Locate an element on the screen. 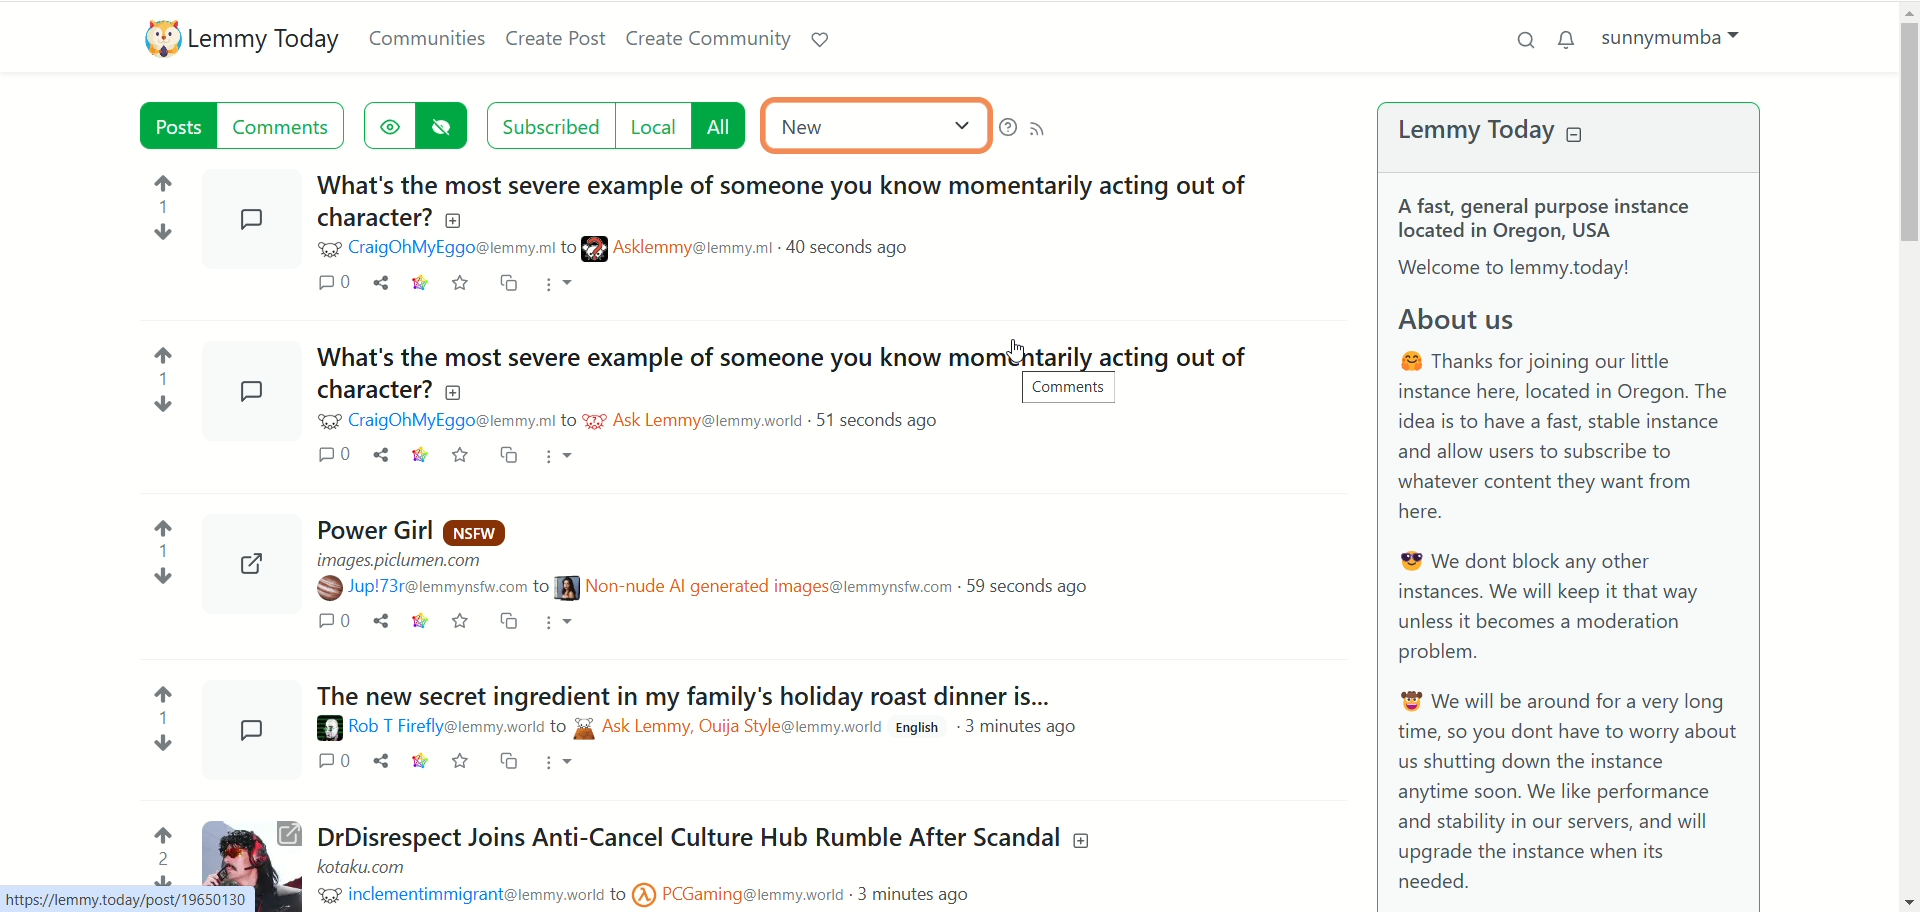 The height and width of the screenshot is (912, 1920). What's the most severe example of someone you know momentarily acting out of character? is located at coordinates (783, 197).